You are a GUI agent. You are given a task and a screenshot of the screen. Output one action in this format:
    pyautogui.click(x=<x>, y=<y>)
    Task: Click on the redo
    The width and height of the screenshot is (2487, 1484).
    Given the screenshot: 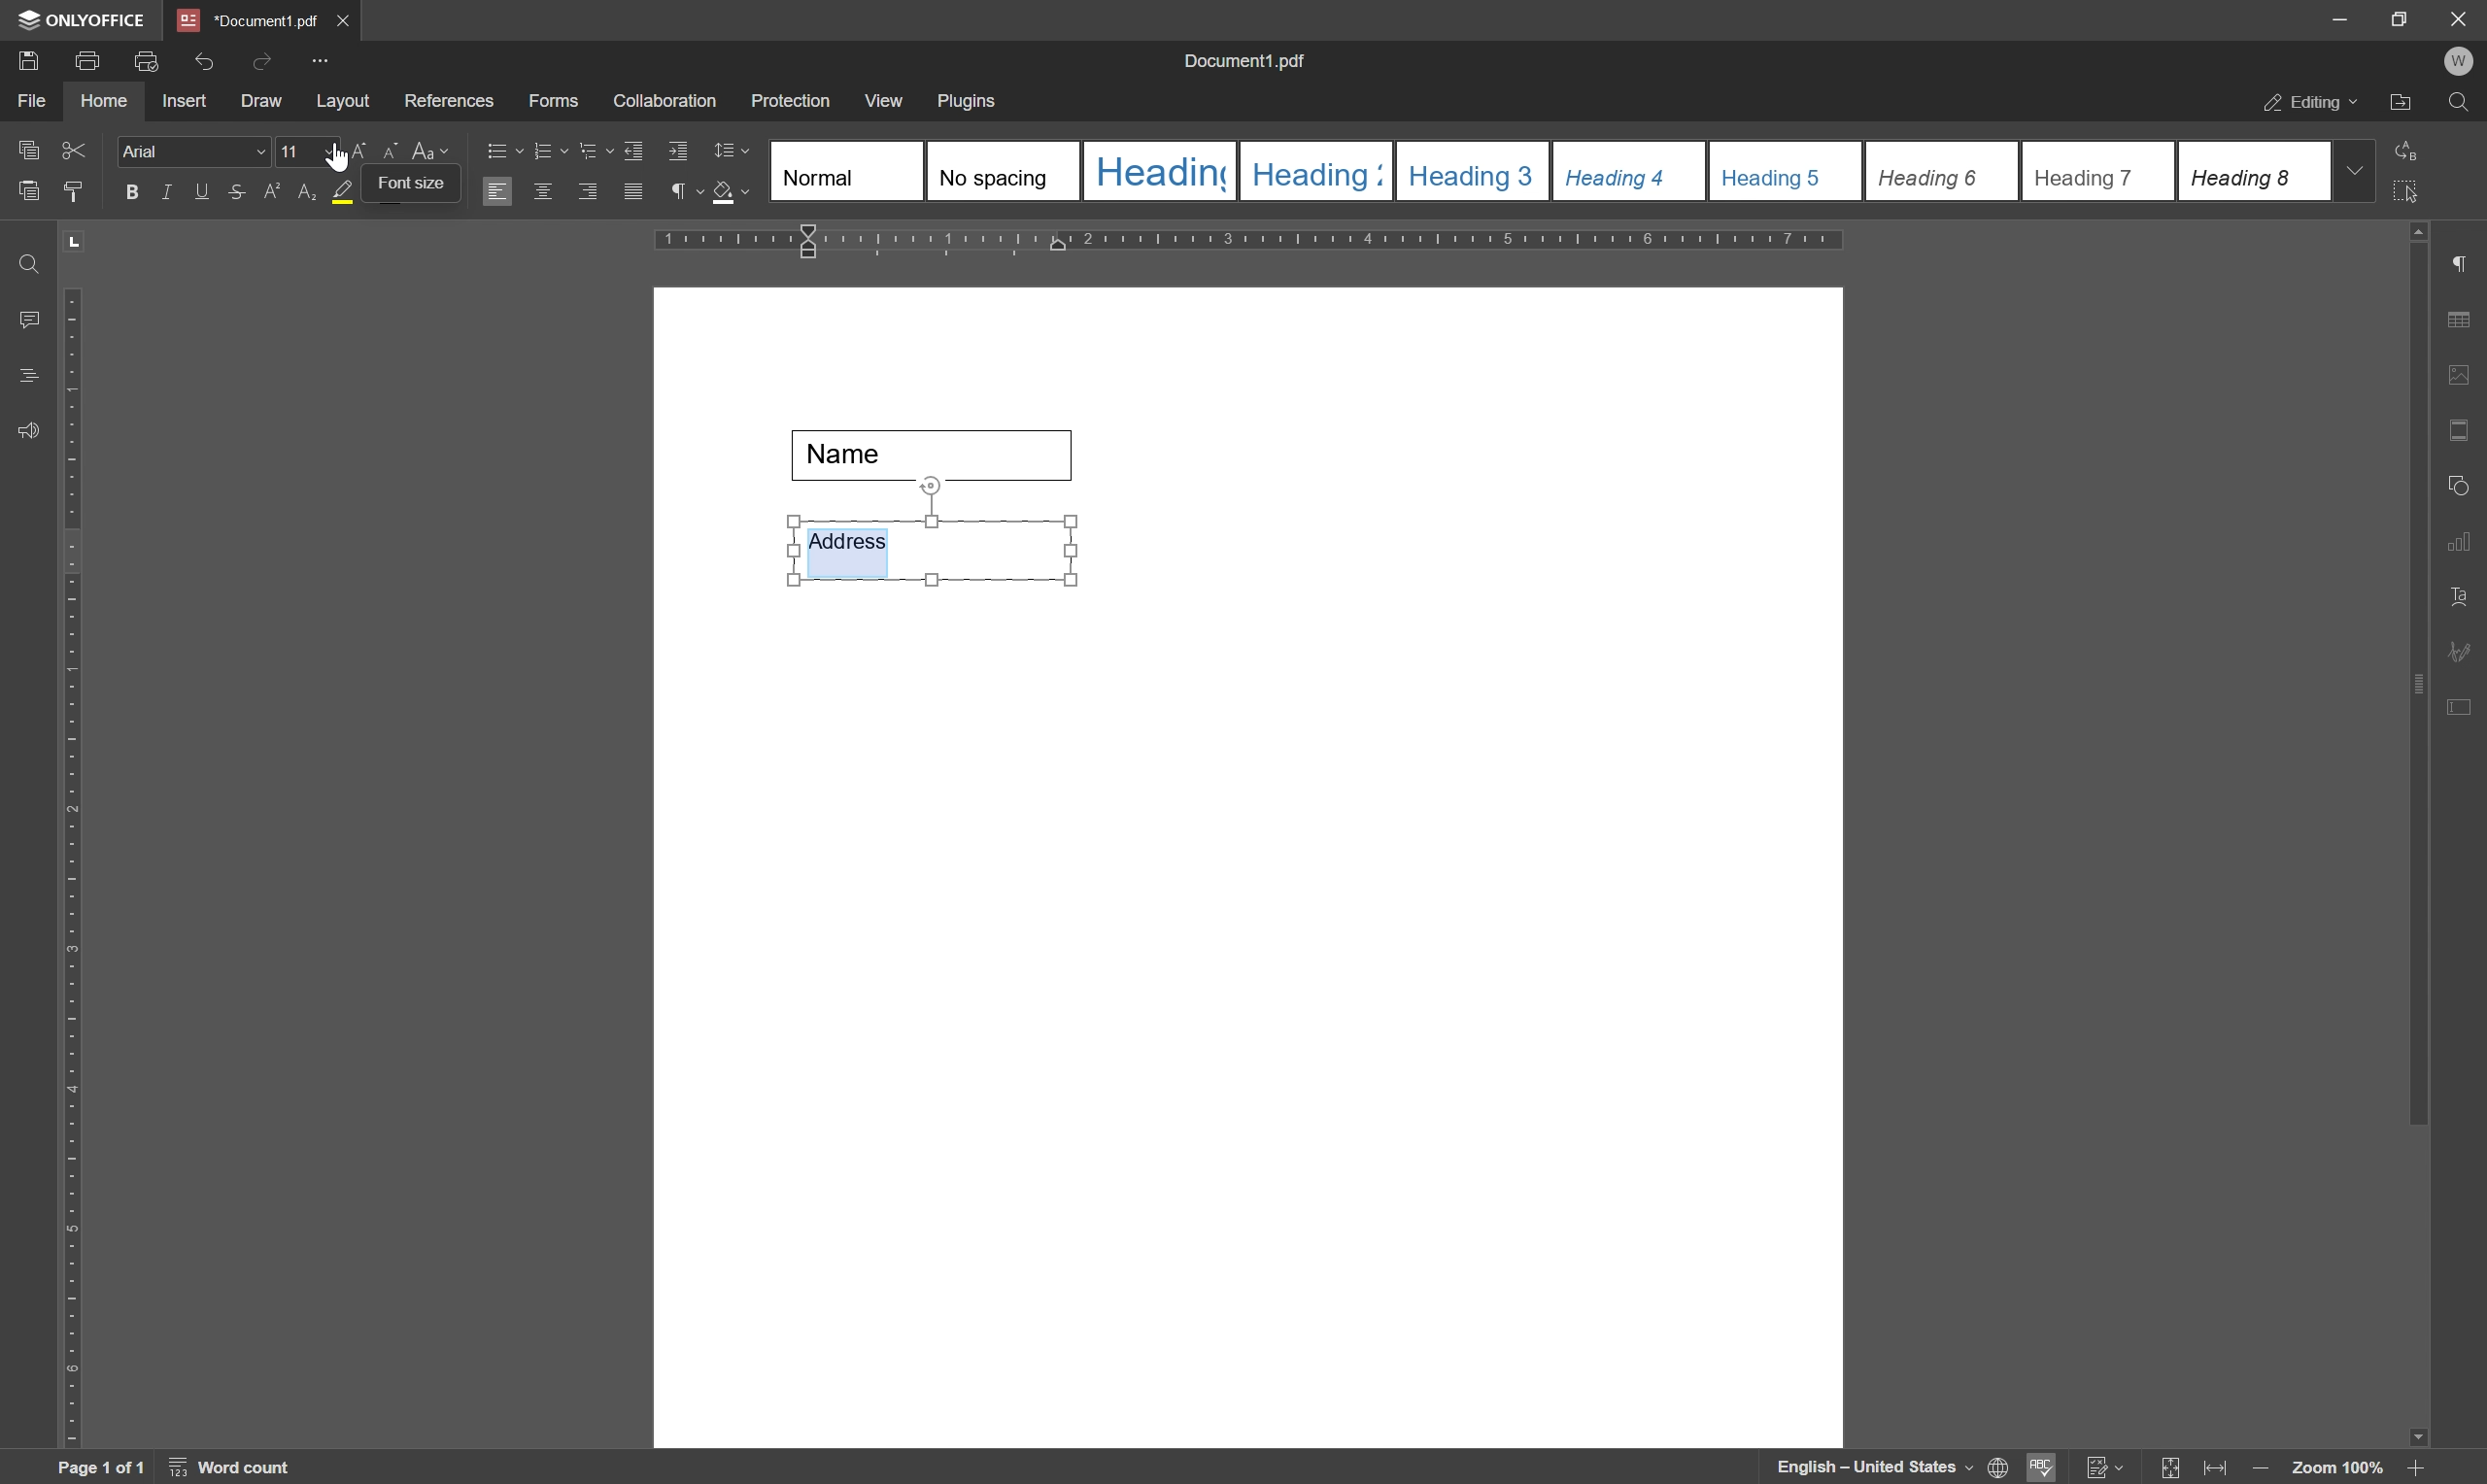 What is the action you would take?
    pyautogui.click(x=261, y=59)
    